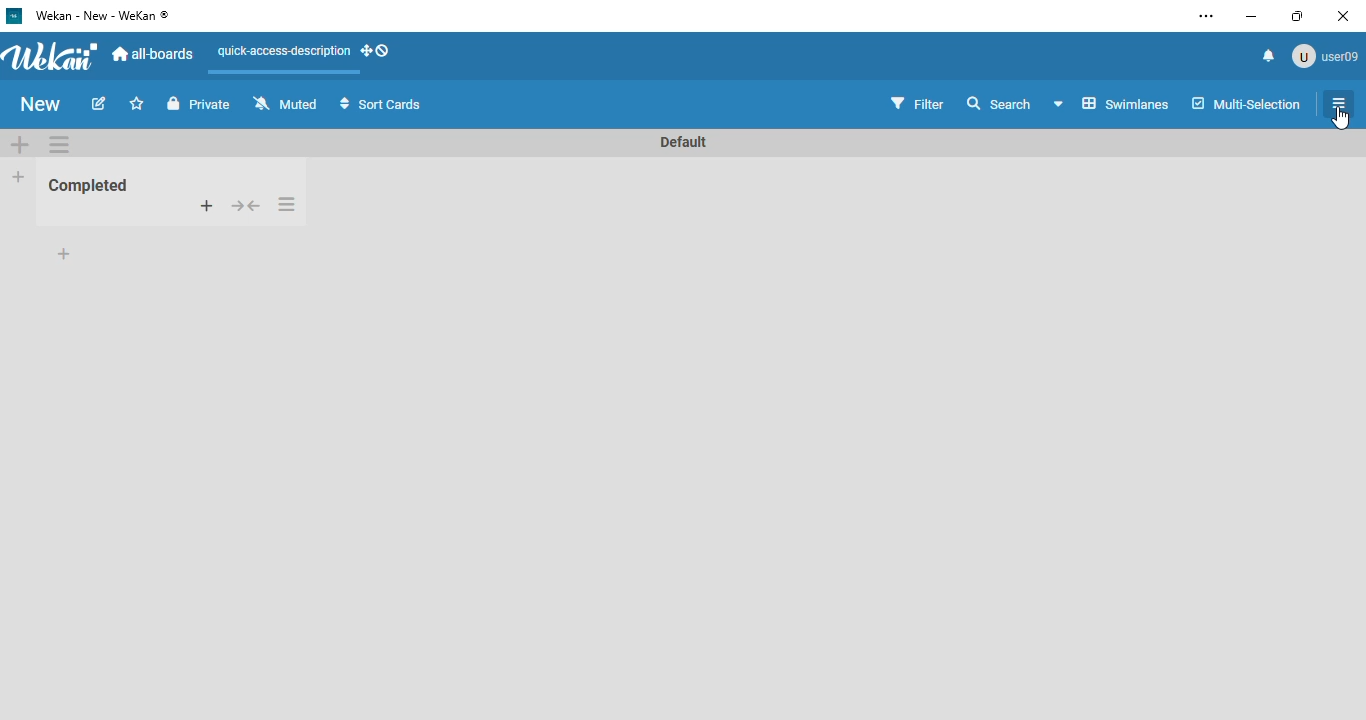 The image size is (1366, 720). I want to click on add card to bottom of list, so click(65, 254).